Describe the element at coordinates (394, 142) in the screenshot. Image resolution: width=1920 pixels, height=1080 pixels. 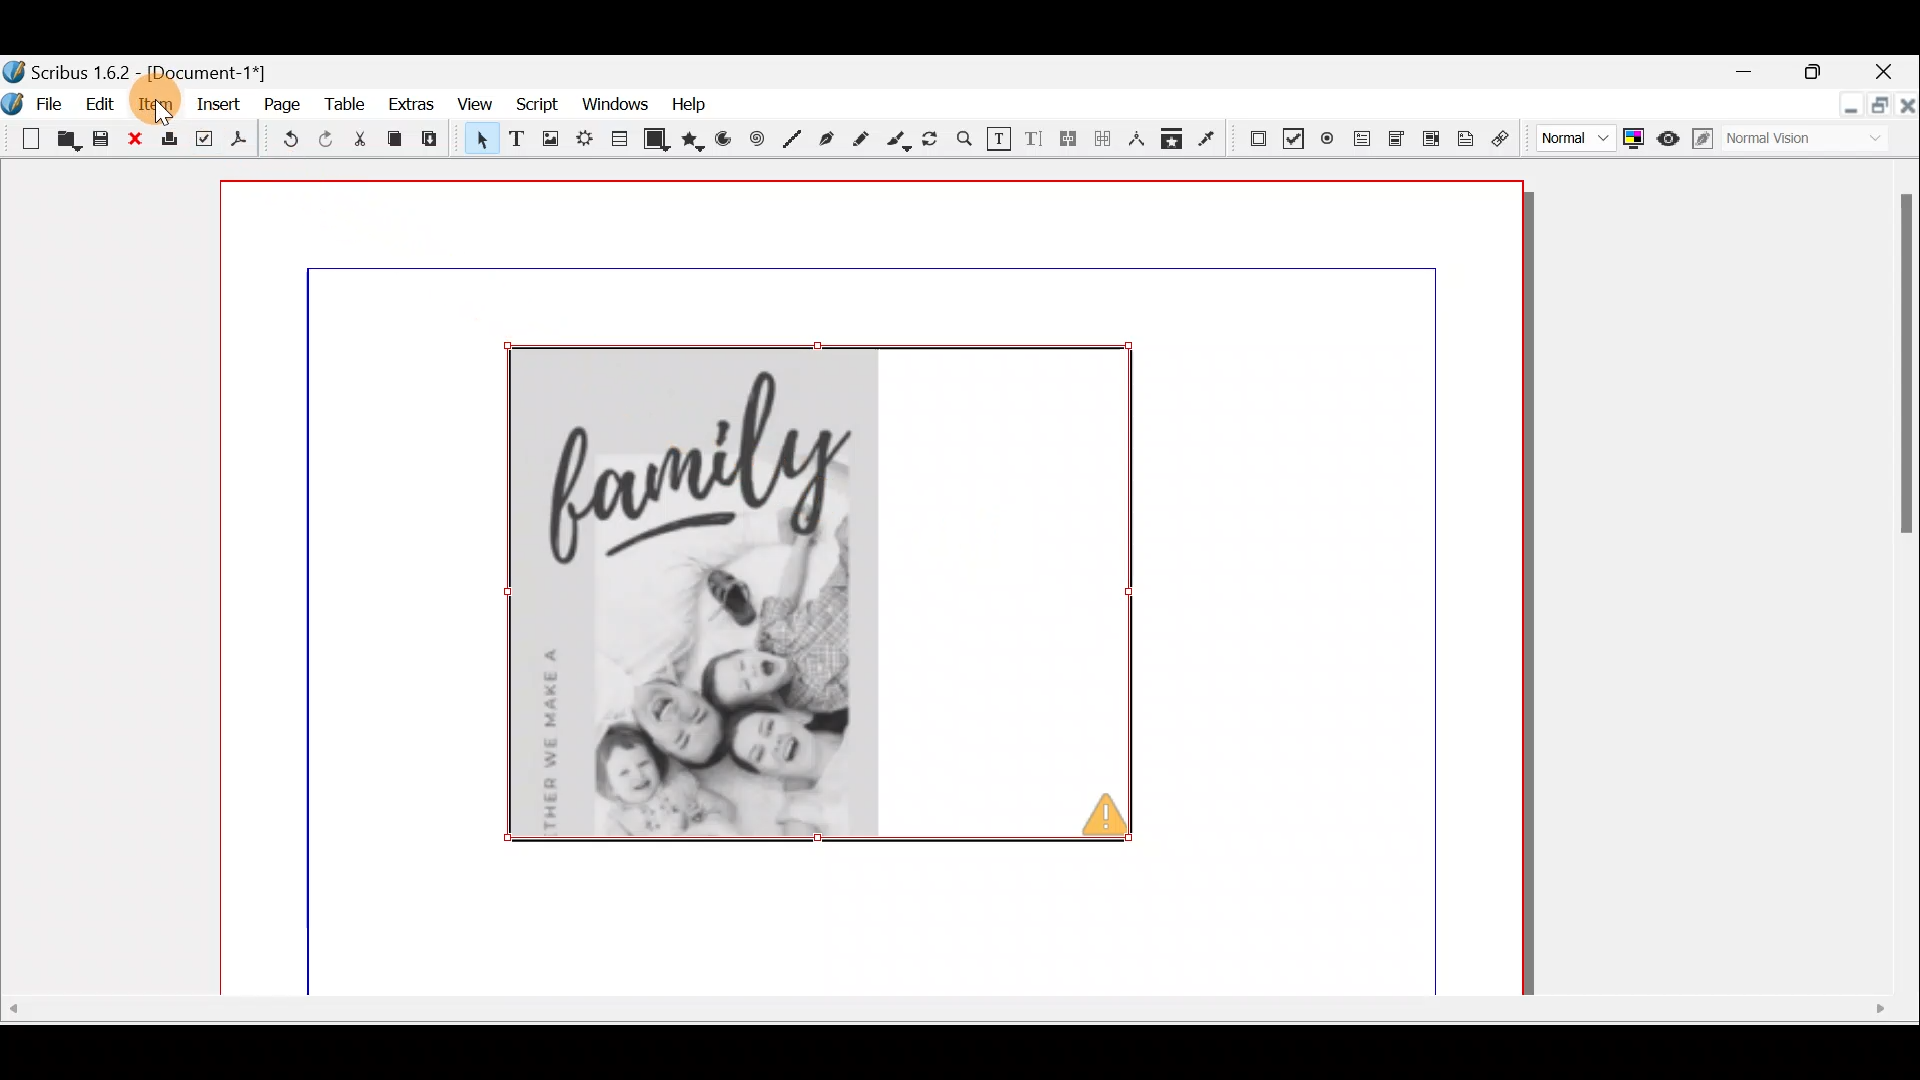
I see `Copy` at that location.